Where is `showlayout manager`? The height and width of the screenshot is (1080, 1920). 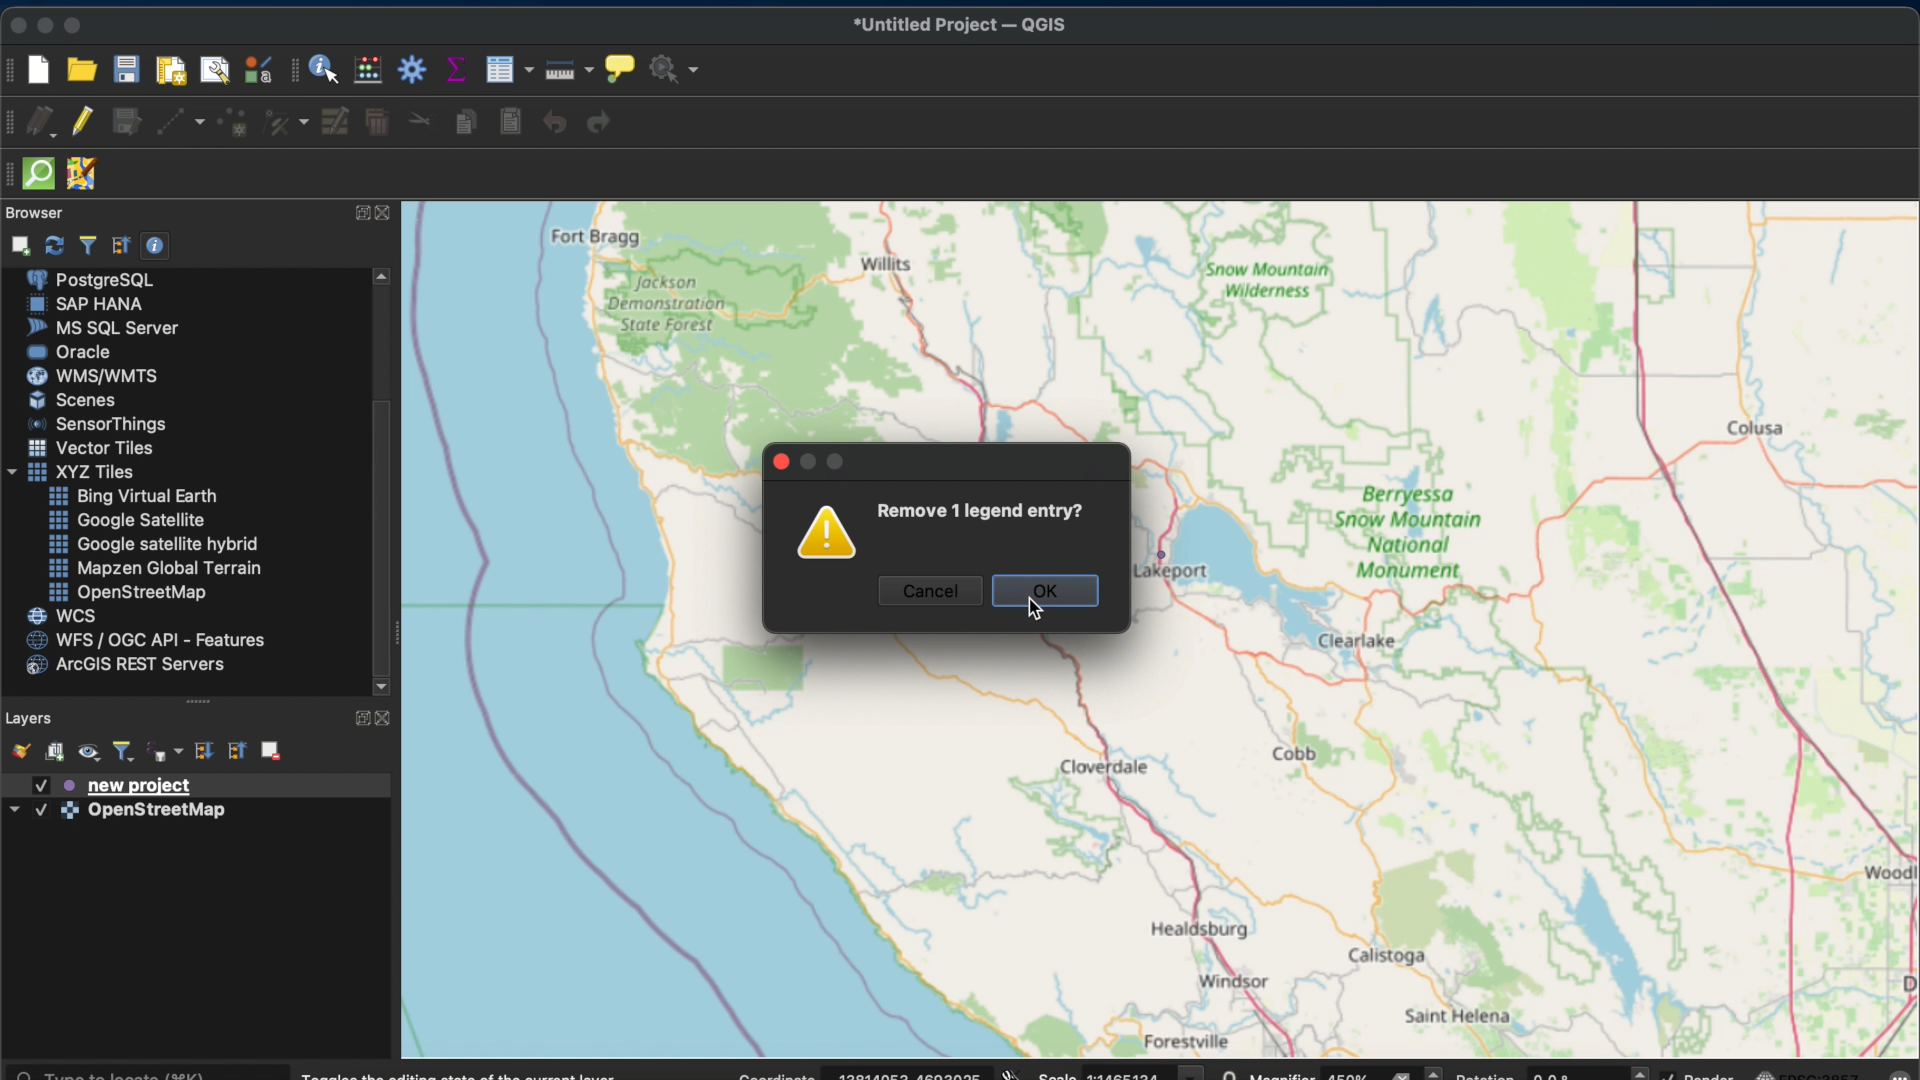
showlayout manager is located at coordinates (215, 71).